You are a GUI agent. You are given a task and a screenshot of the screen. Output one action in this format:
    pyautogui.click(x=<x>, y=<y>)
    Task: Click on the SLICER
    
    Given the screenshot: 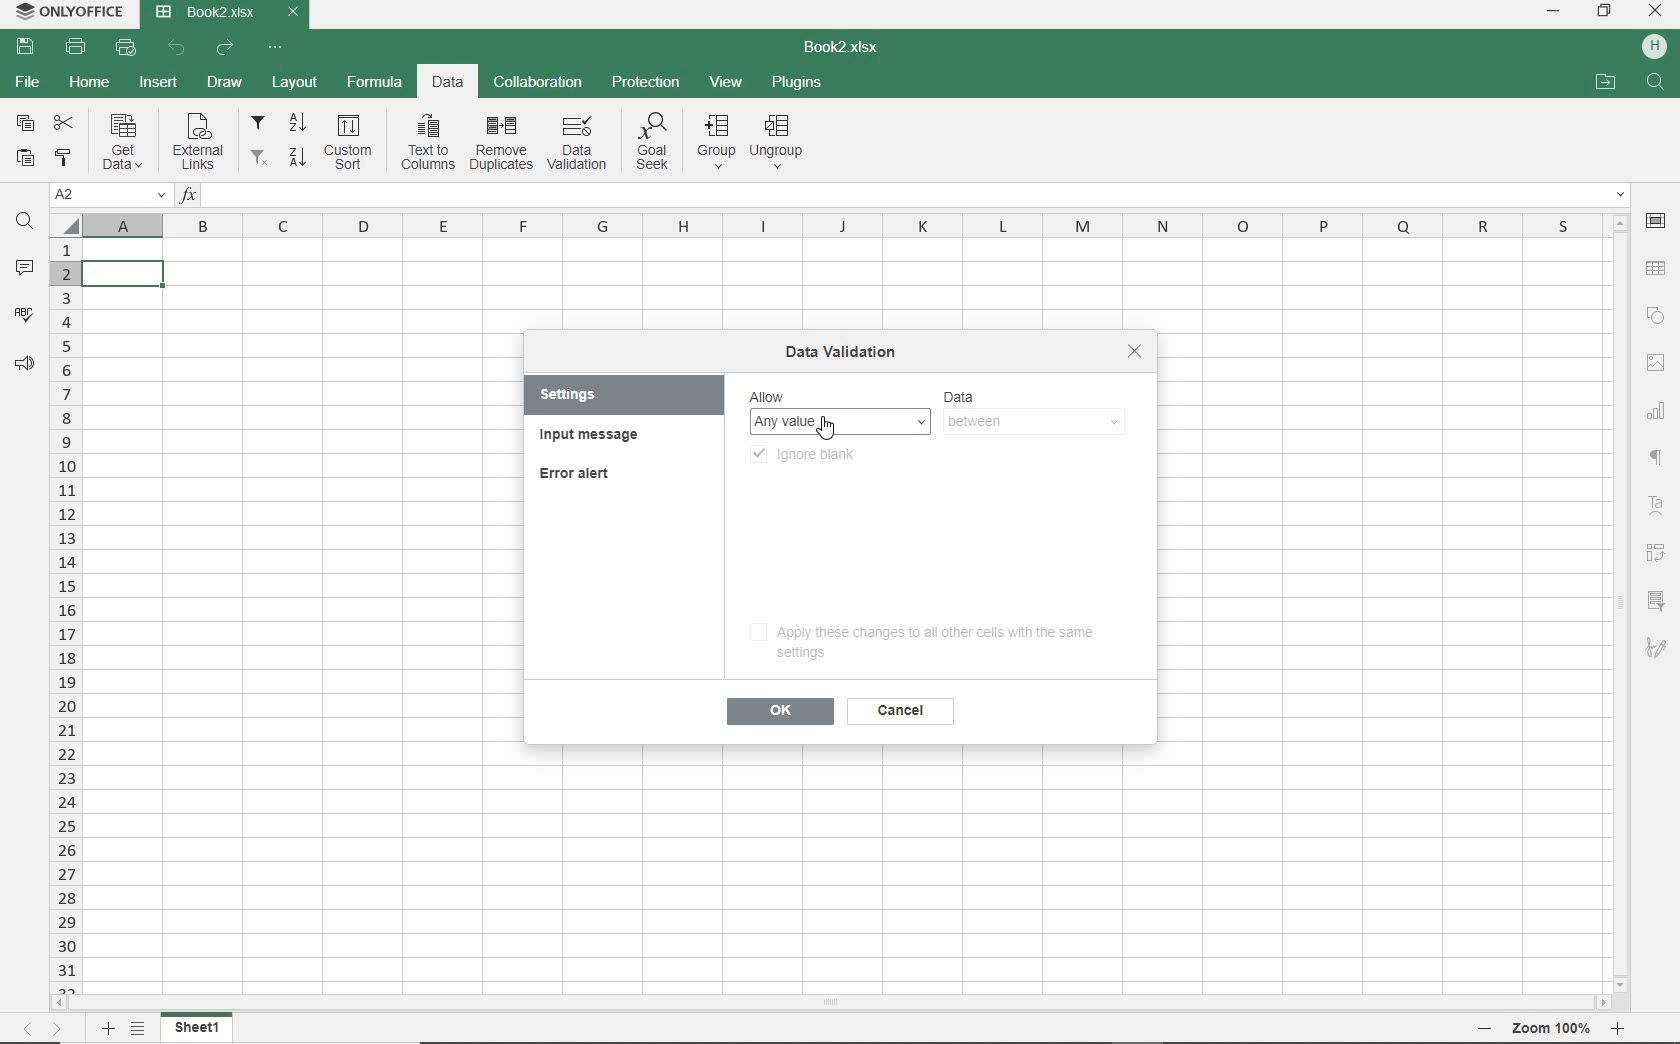 What is the action you would take?
    pyautogui.click(x=1656, y=602)
    